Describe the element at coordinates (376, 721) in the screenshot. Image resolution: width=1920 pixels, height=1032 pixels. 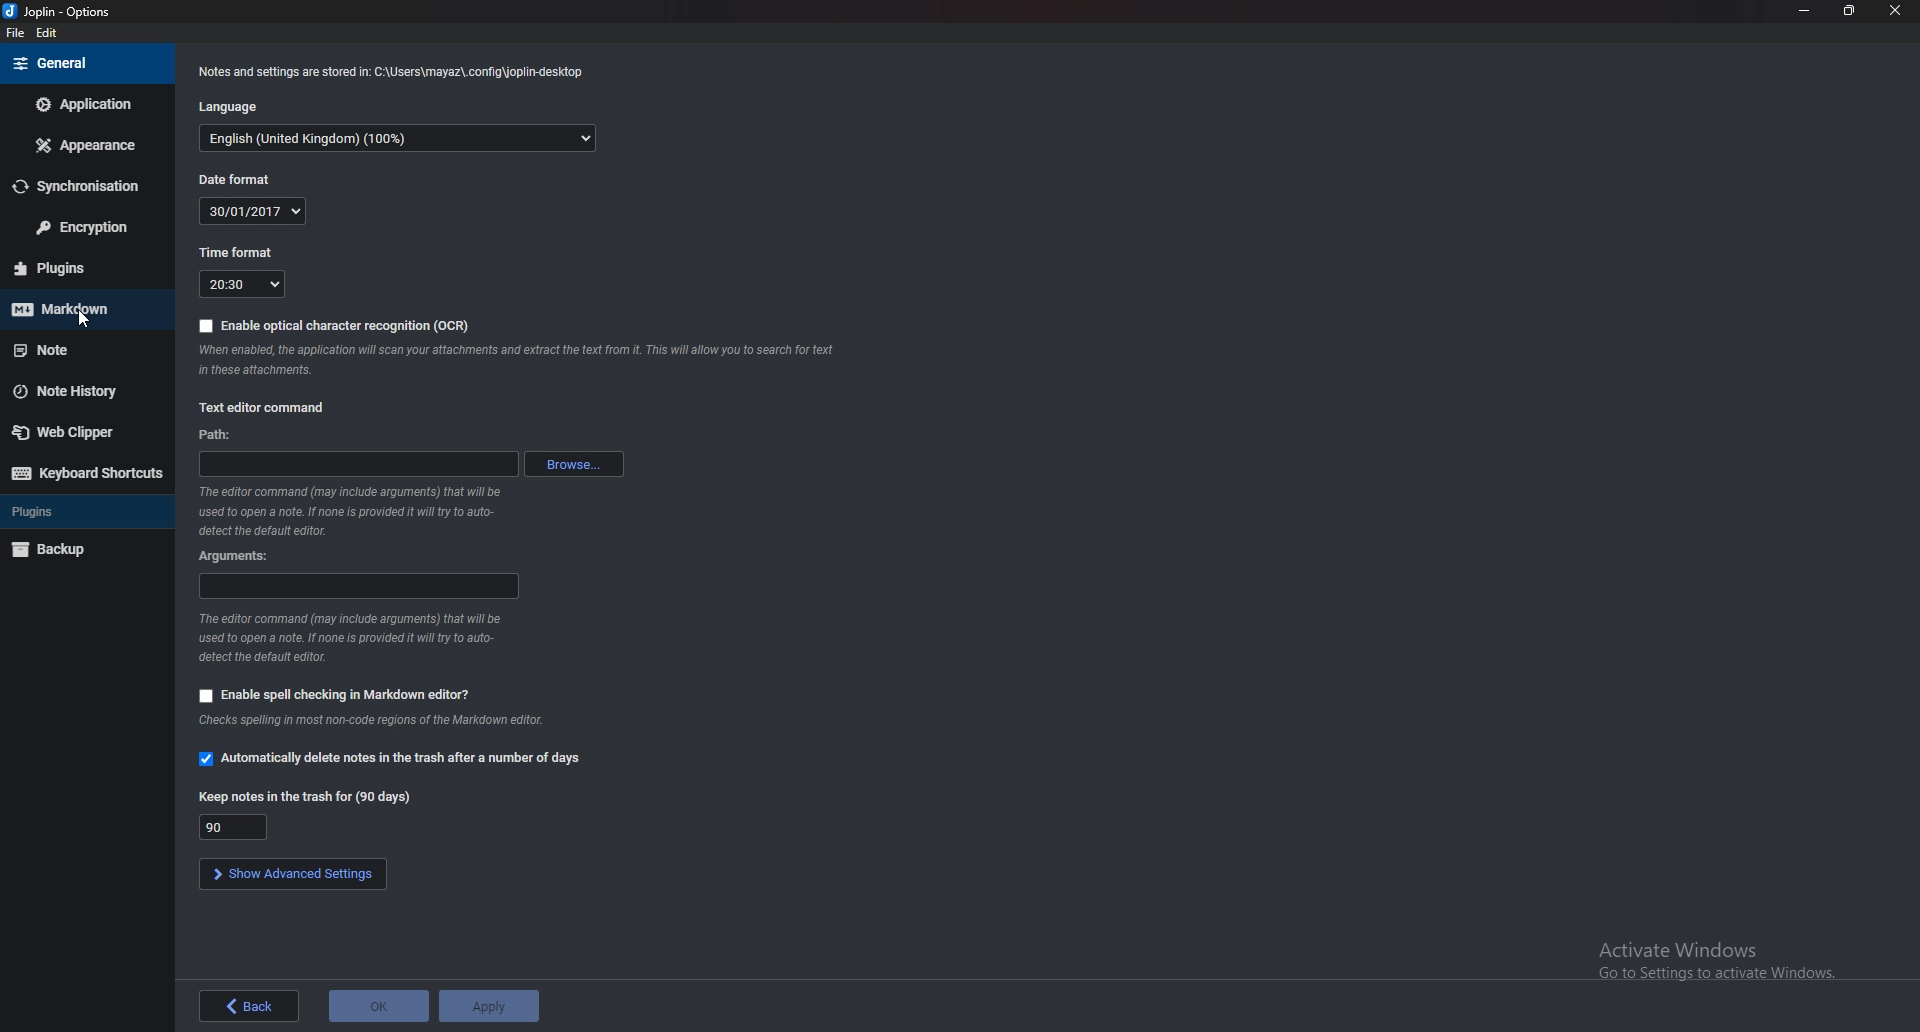
I see `Checks spelling in most non-code regions of the Markdown editor.` at that location.